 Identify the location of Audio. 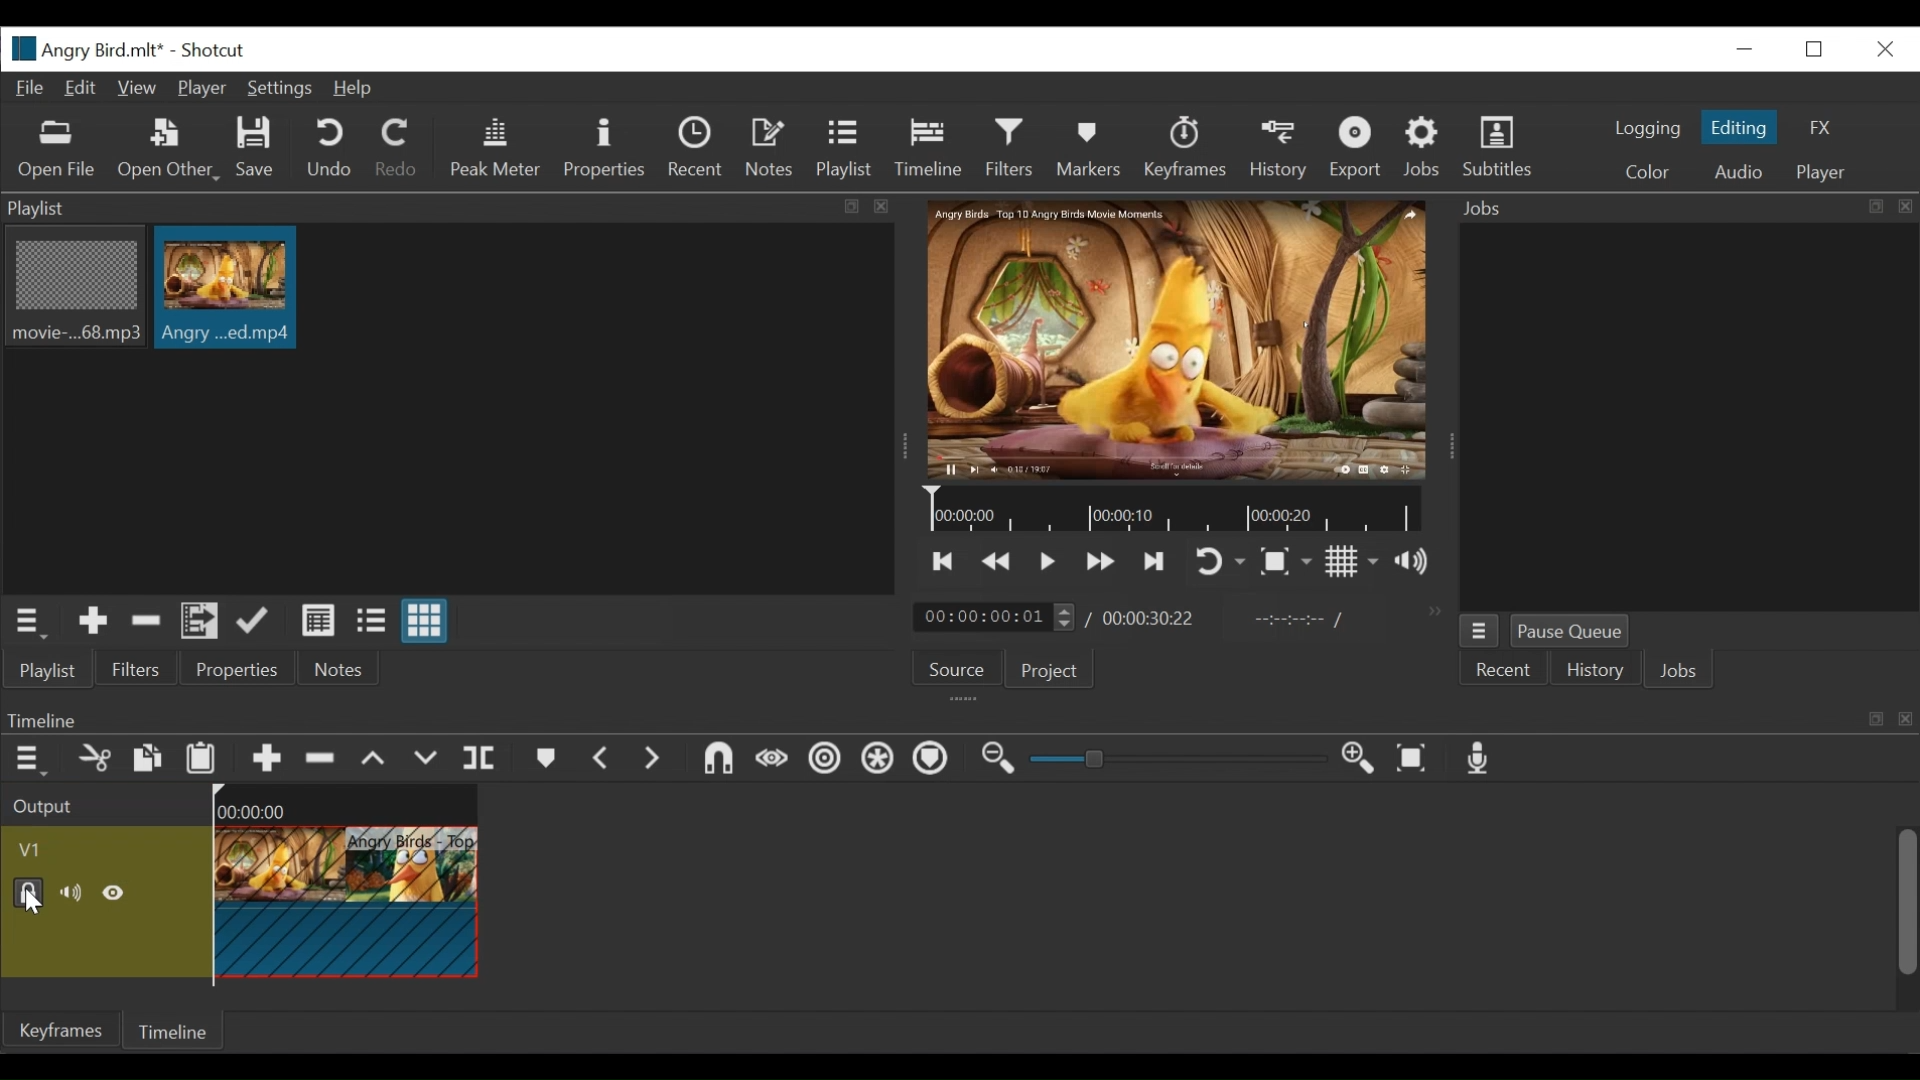
(1735, 171).